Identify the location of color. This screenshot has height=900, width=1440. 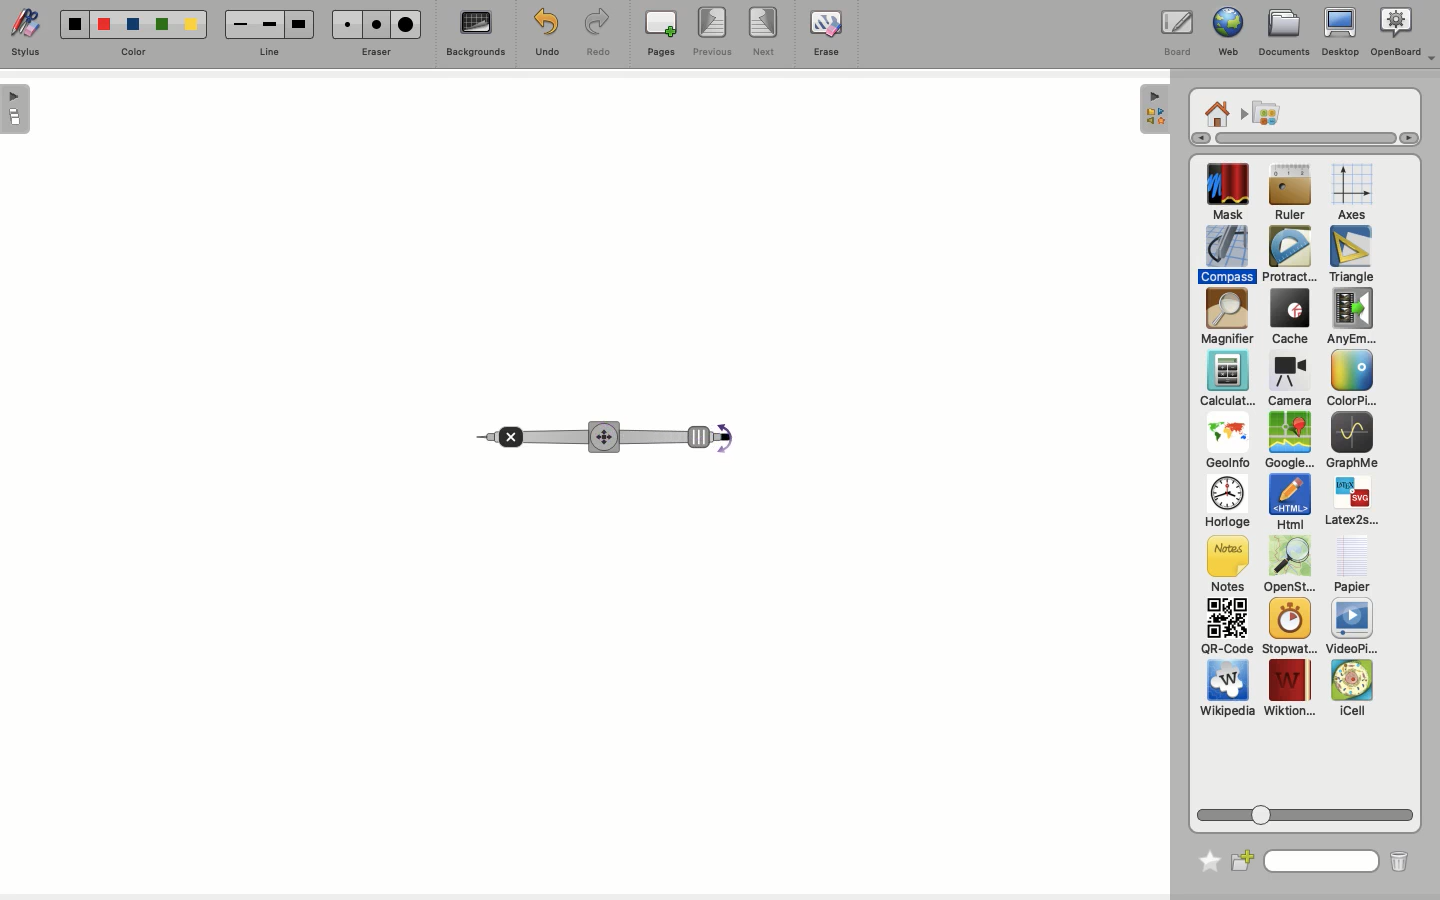
(133, 51).